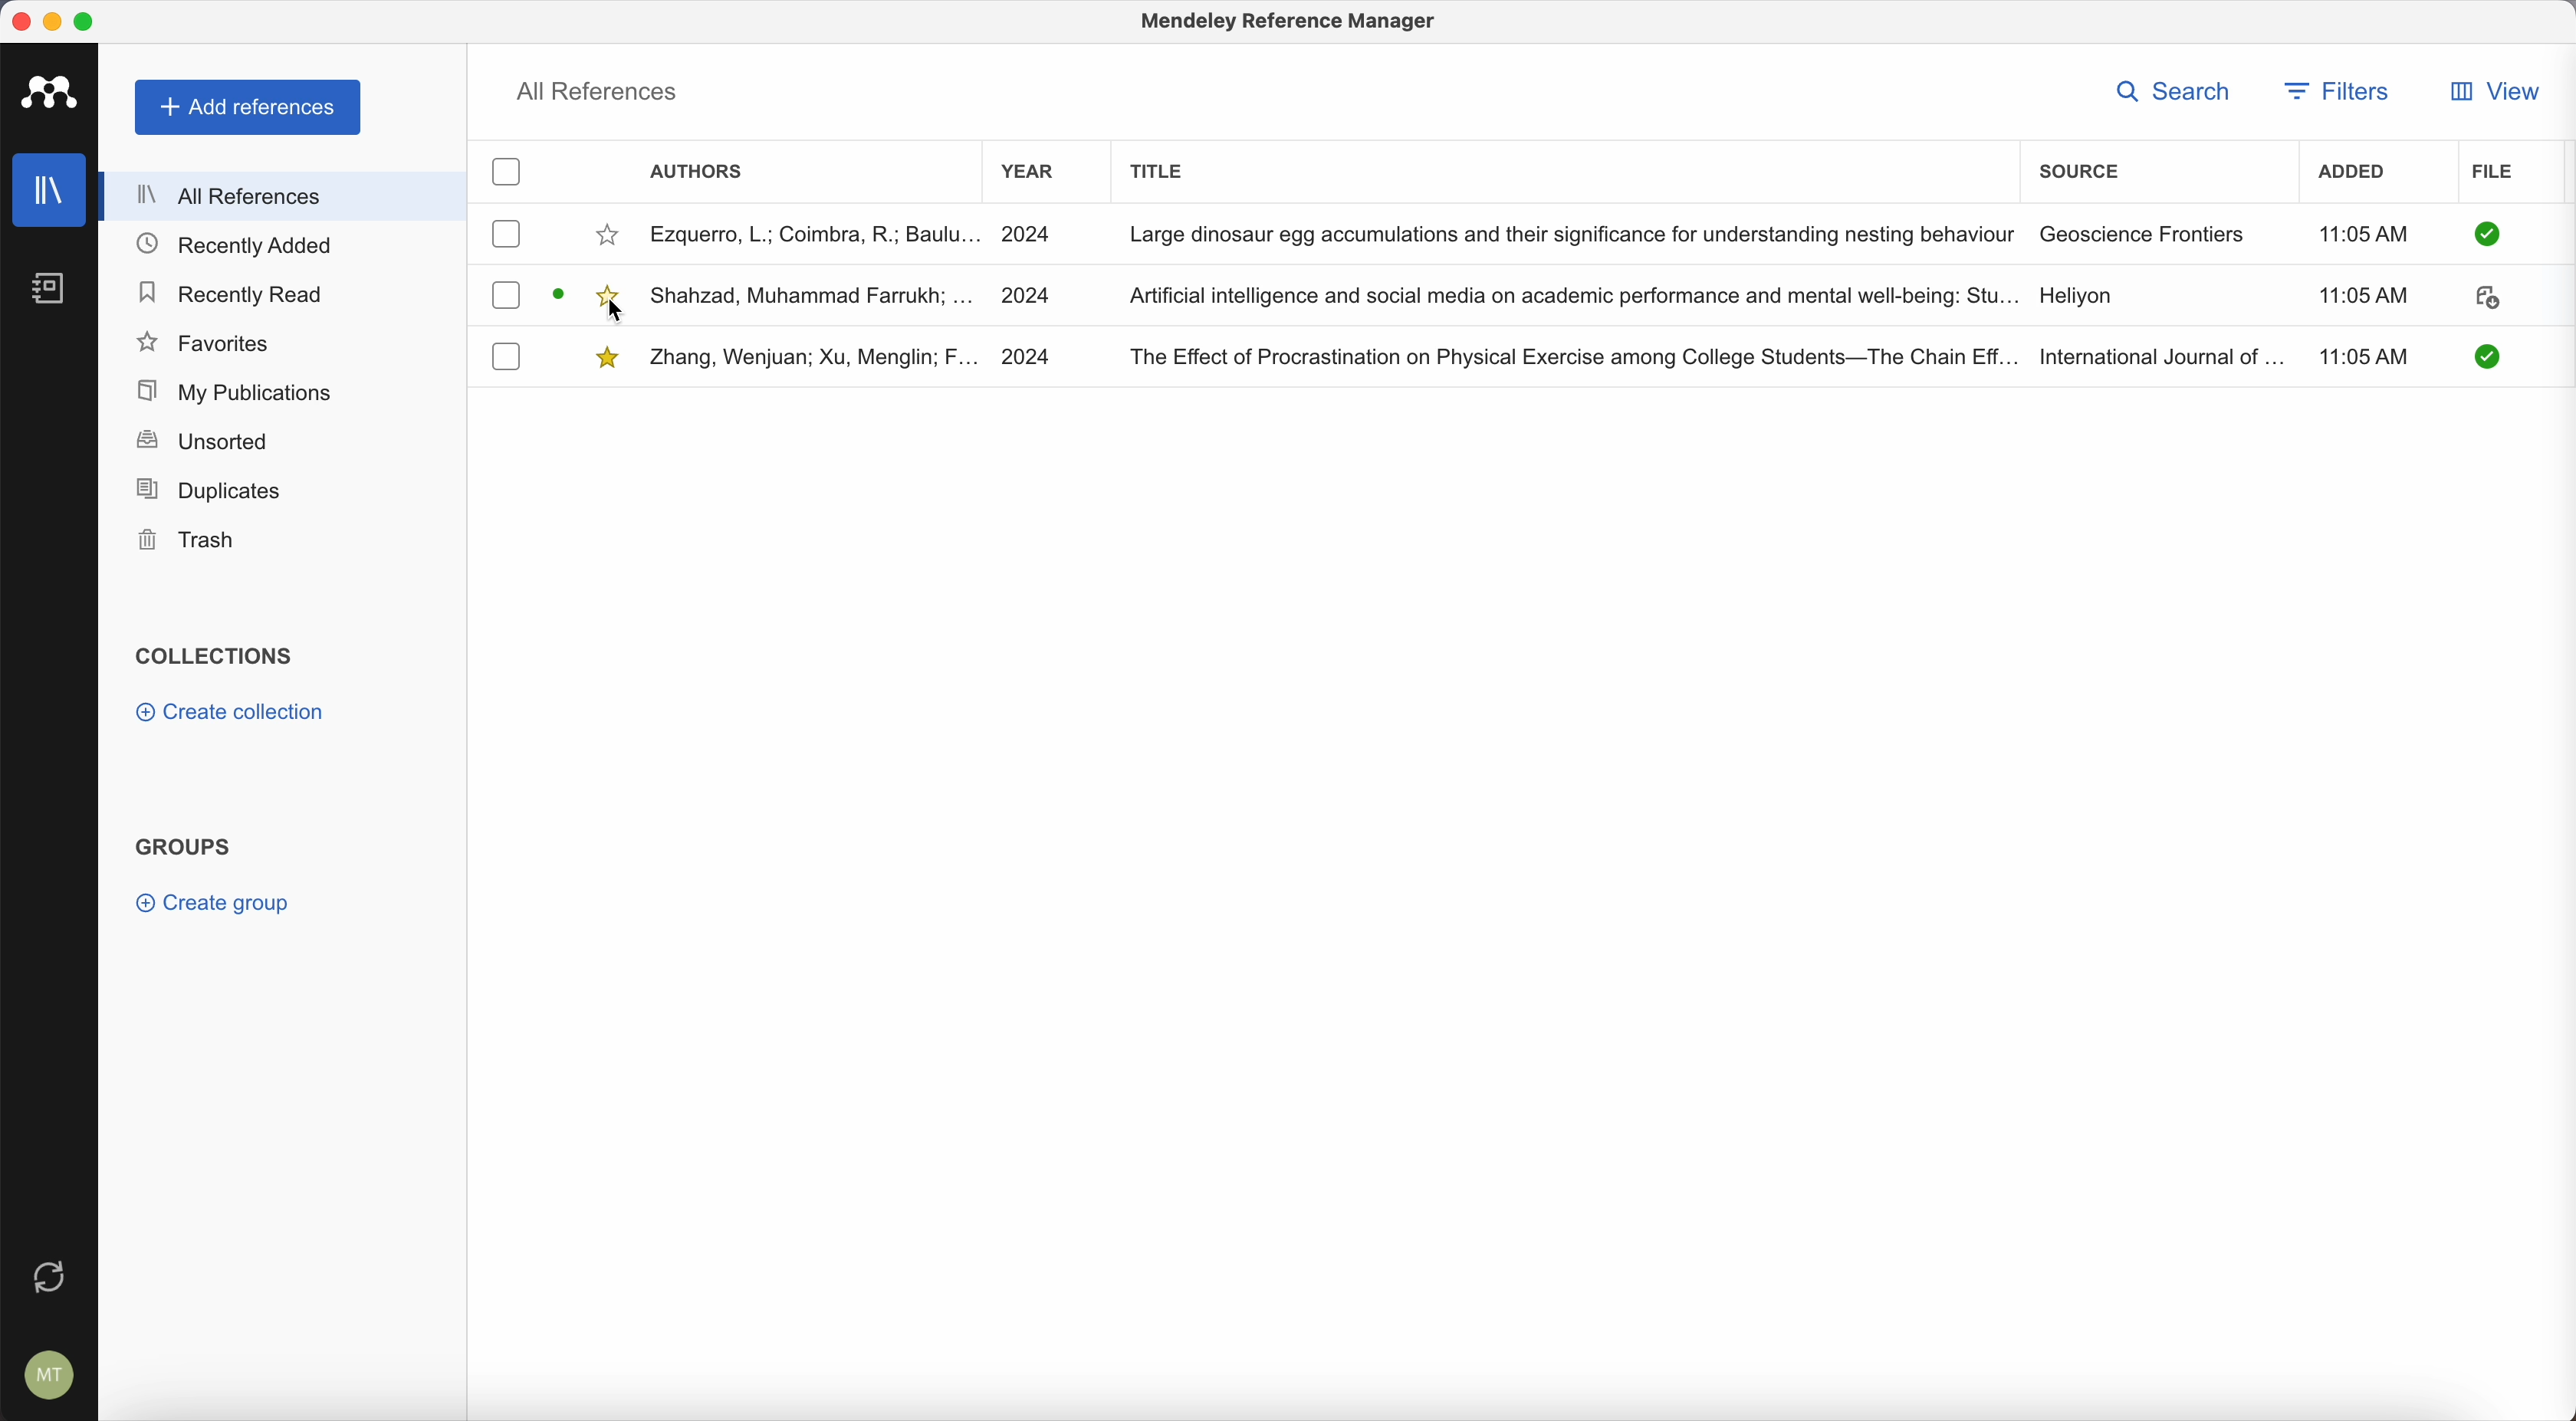  What do you see at coordinates (230, 389) in the screenshot?
I see `my publications` at bounding box center [230, 389].